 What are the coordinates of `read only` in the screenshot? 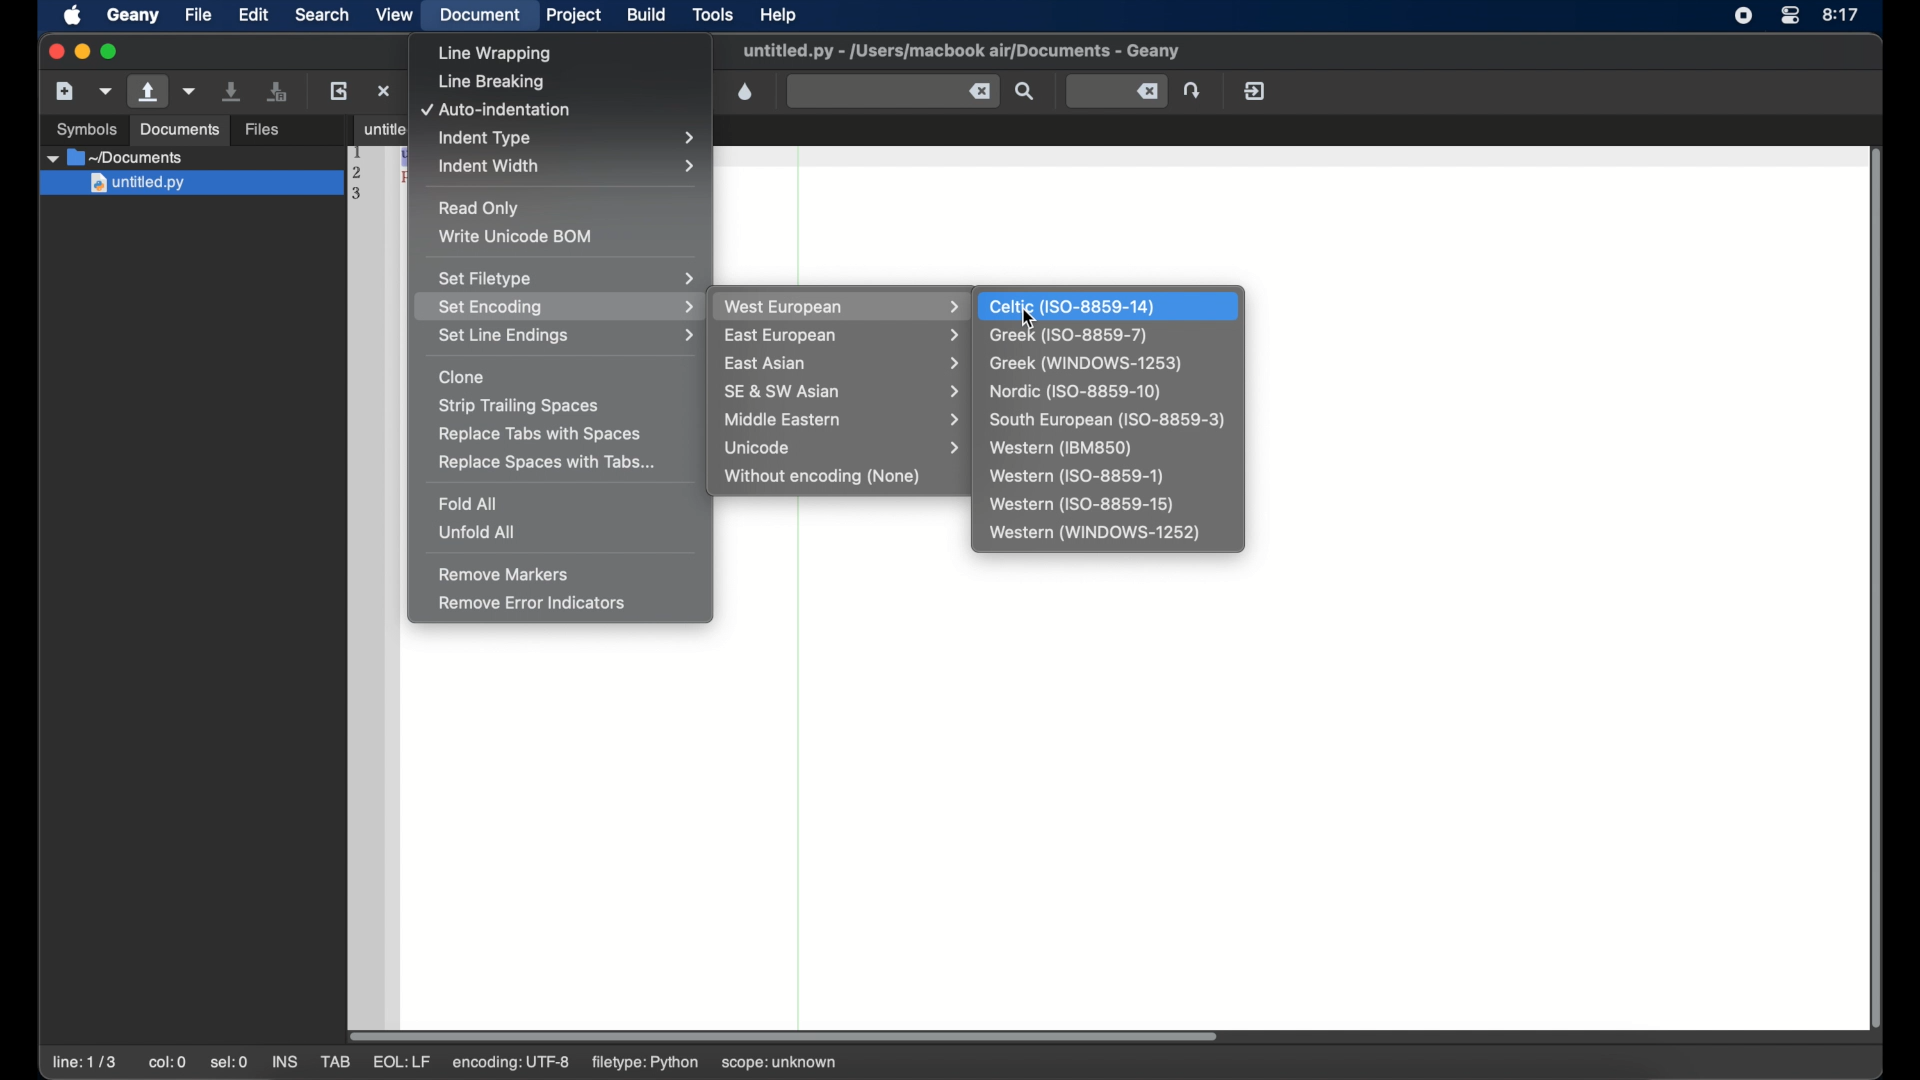 It's located at (480, 208).